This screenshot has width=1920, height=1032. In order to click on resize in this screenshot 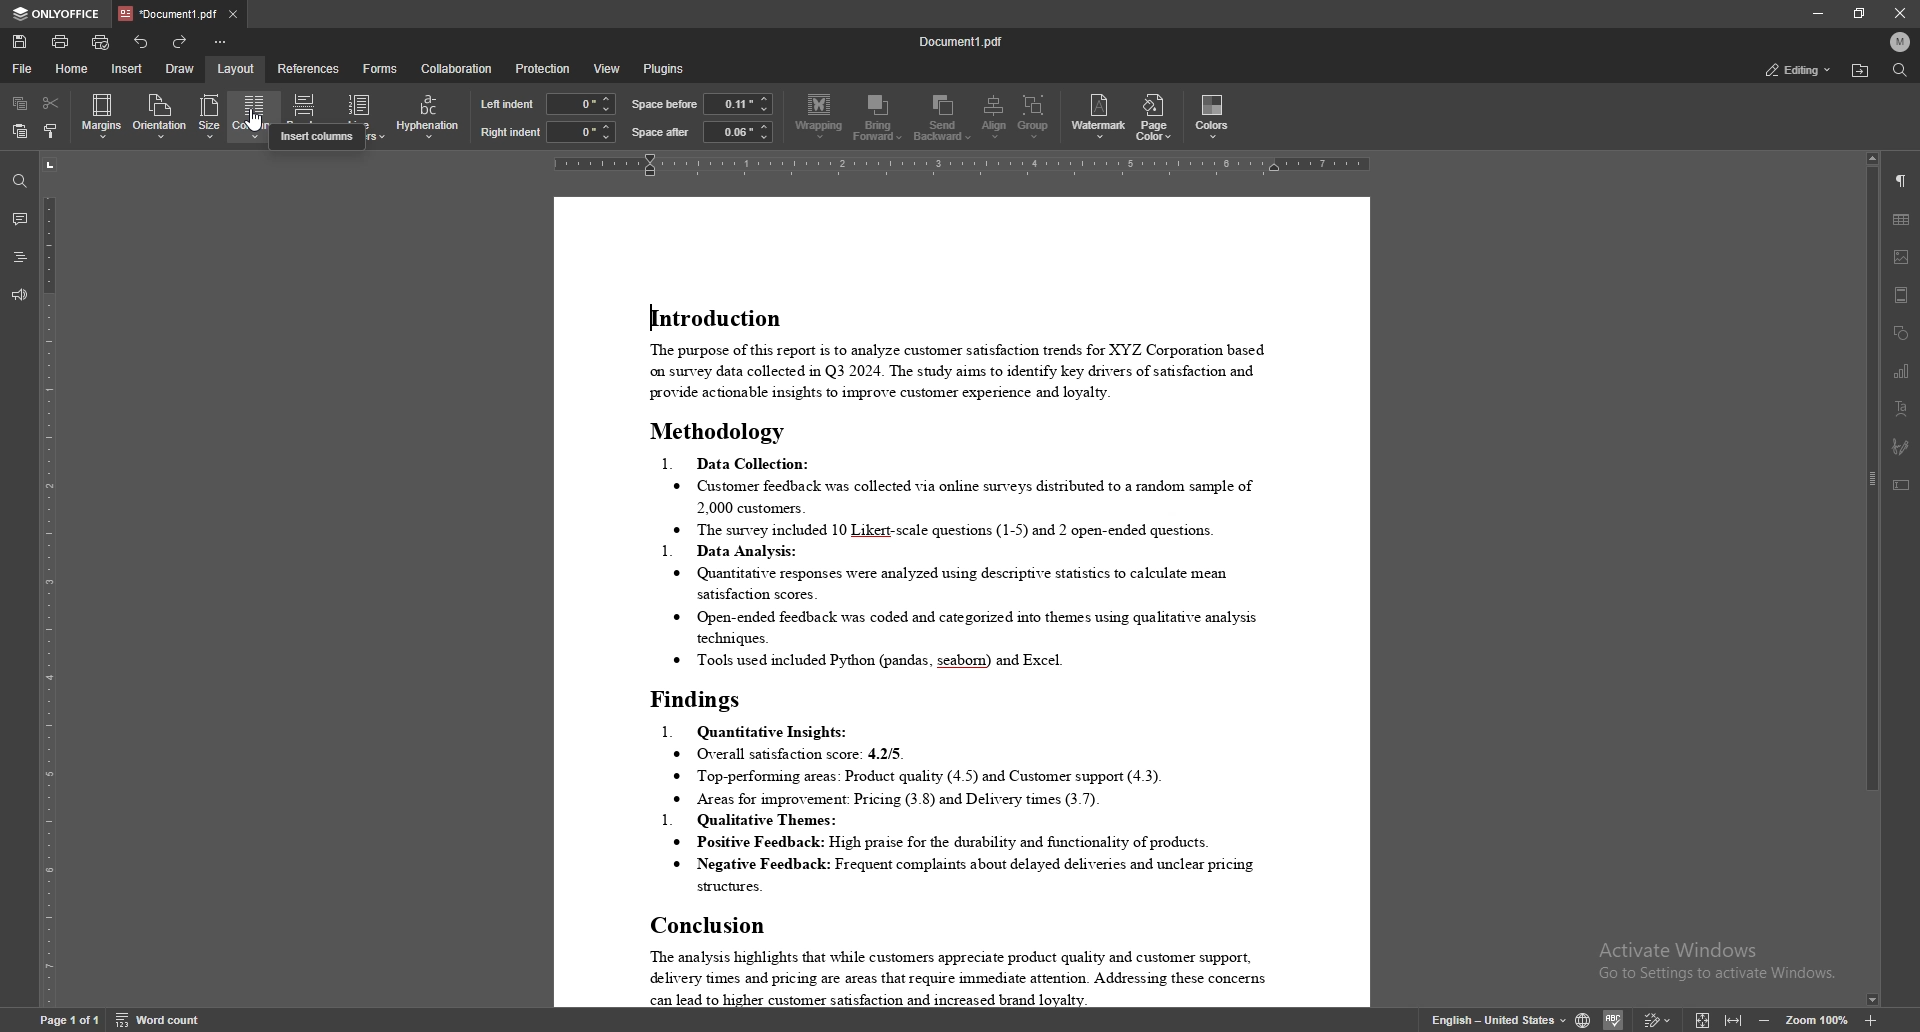, I will do `click(1860, 13)`.